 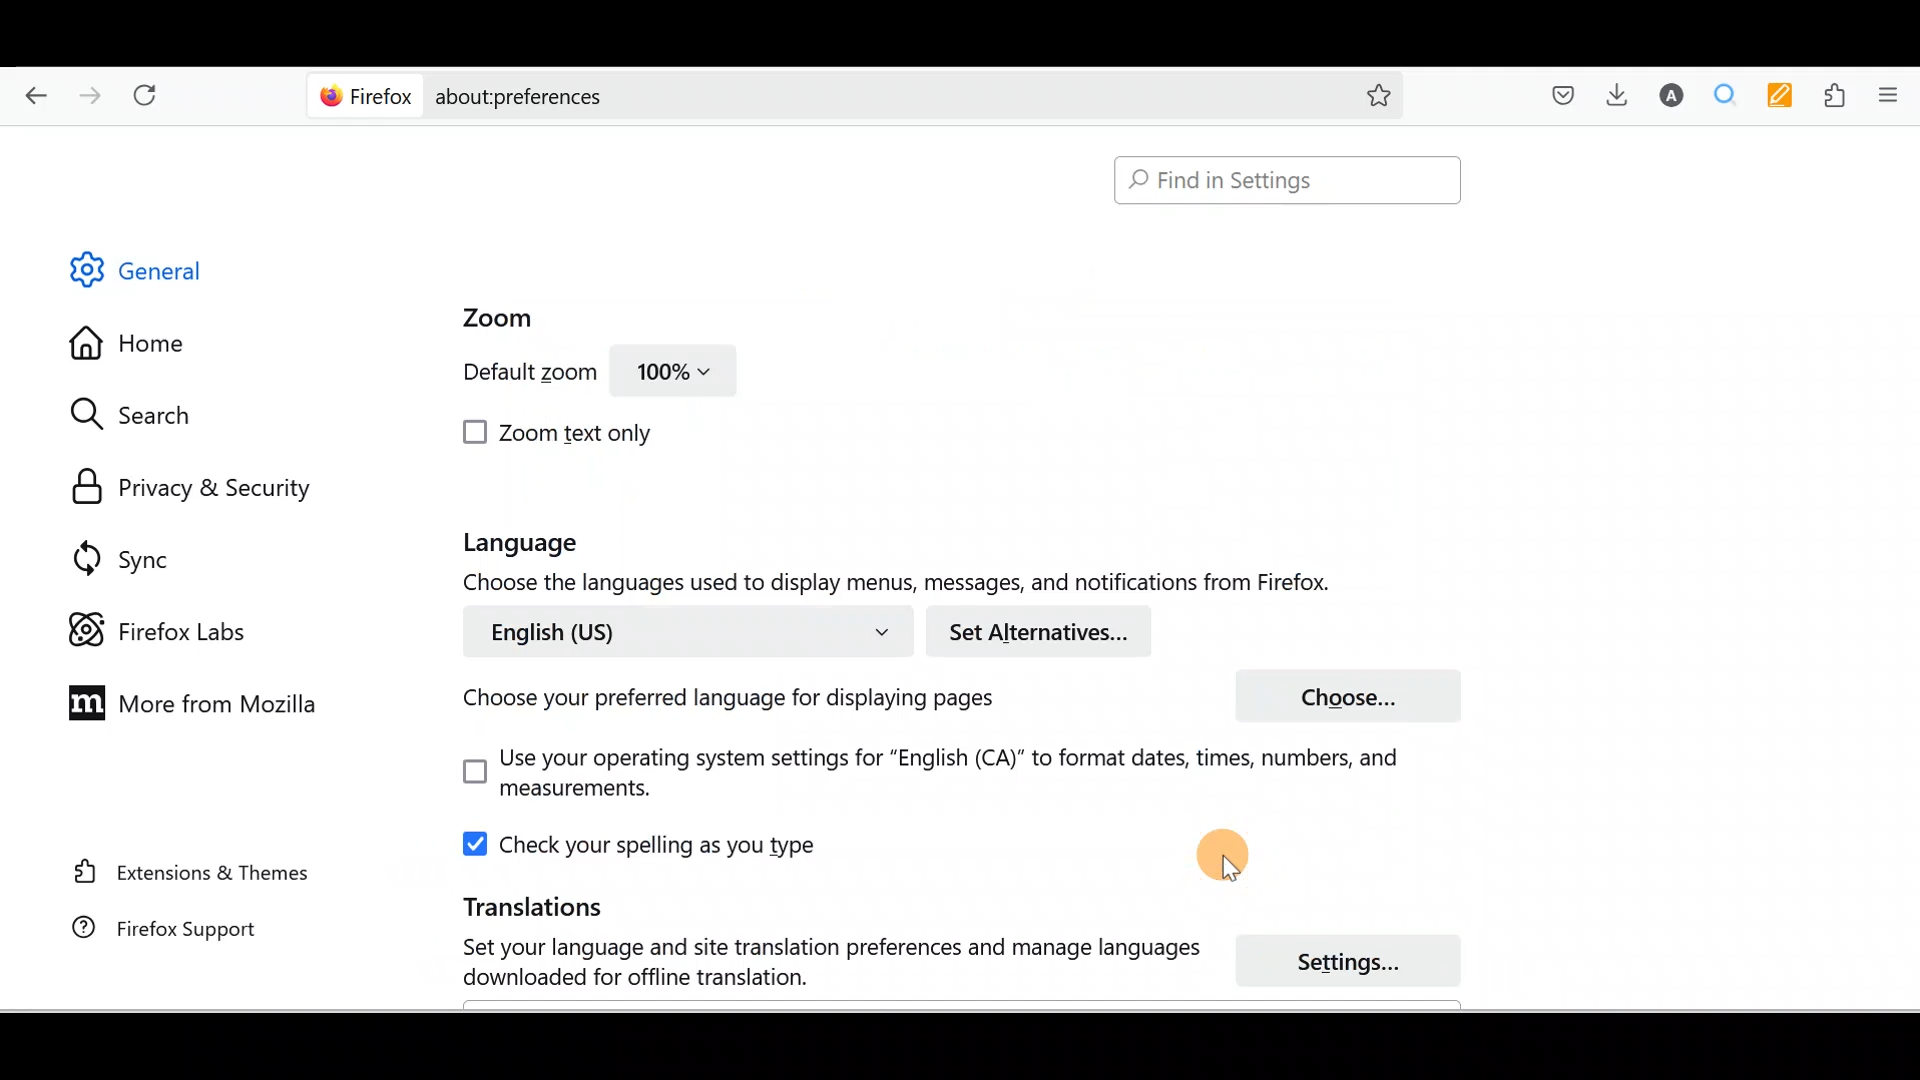 What do you see at coordinates (1839, 96) in the screenshot?
I see `Extensions` at bounding box center [1839, 96].